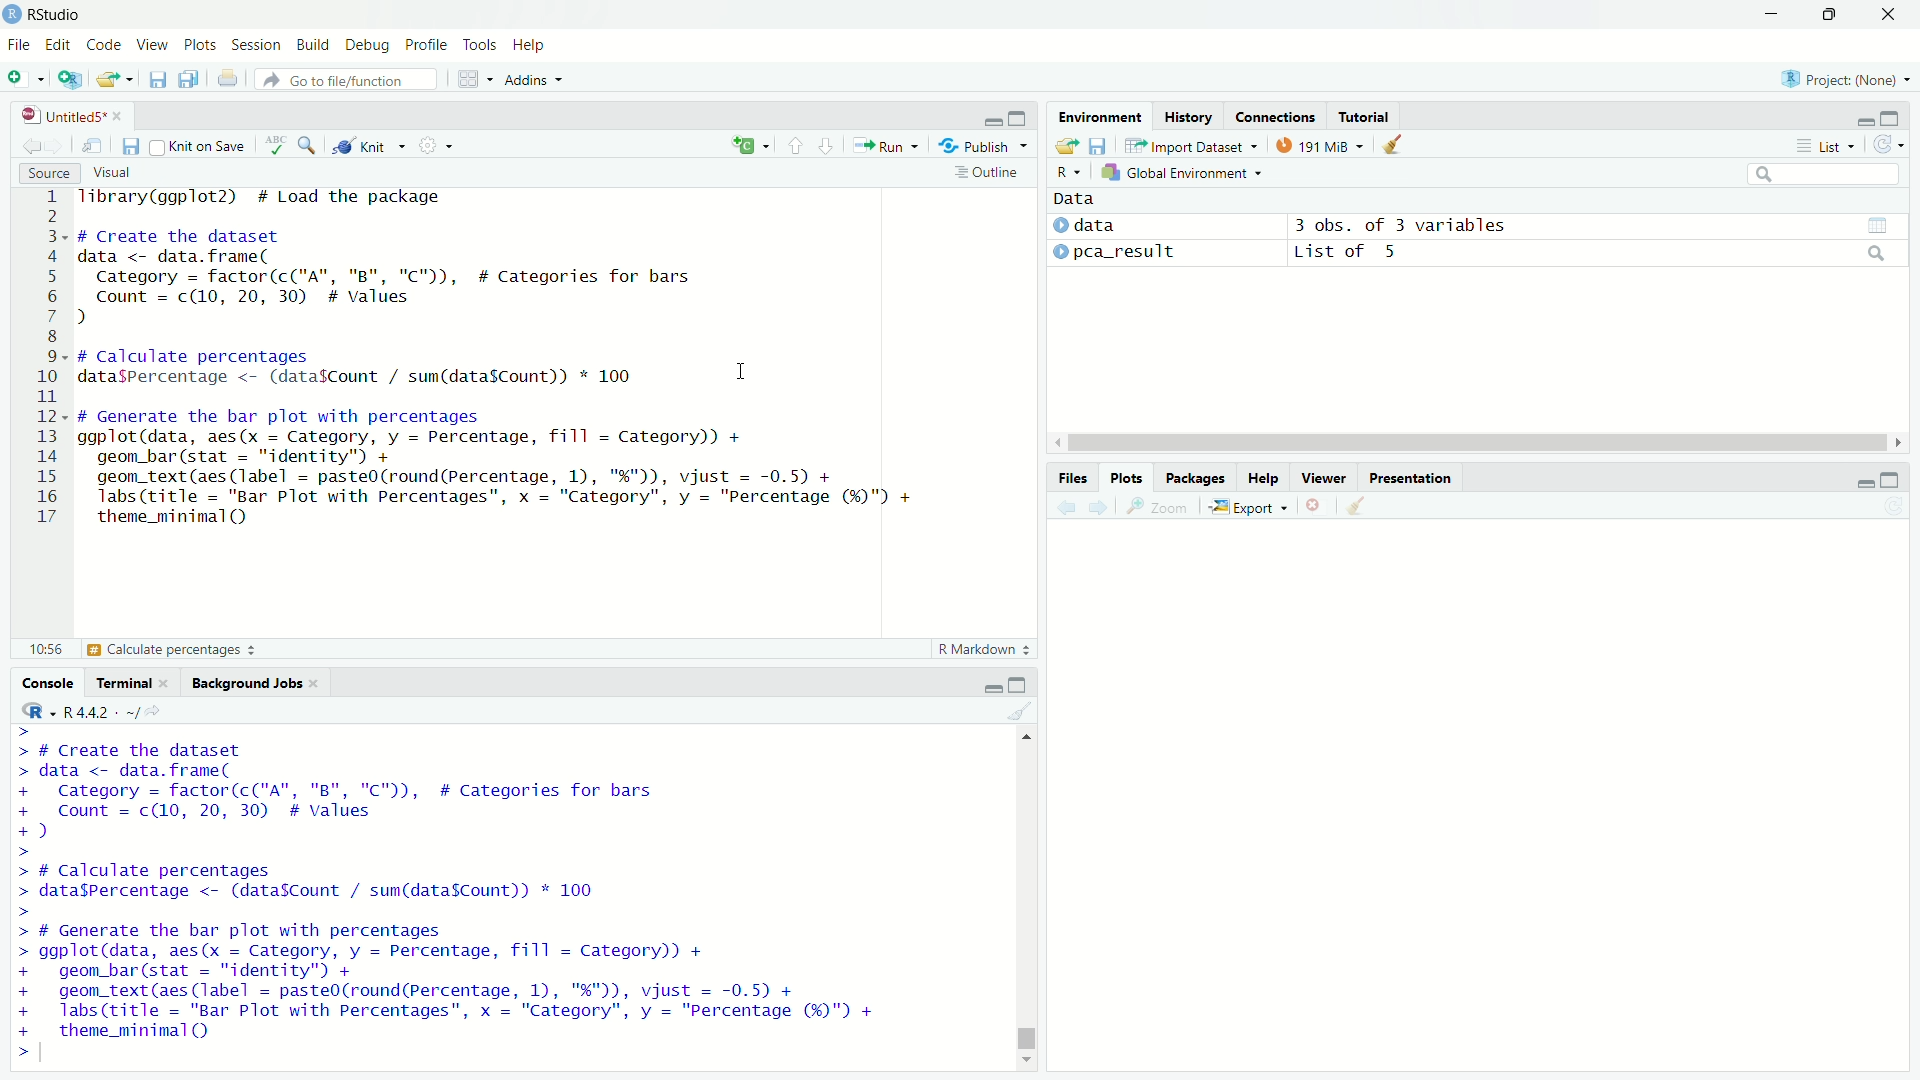 This screenshot has width=1920, height=1080. What do you see at coordinates (1072, 478) in the screenshot?
I see `Files` at bounding box center [1072, 478].